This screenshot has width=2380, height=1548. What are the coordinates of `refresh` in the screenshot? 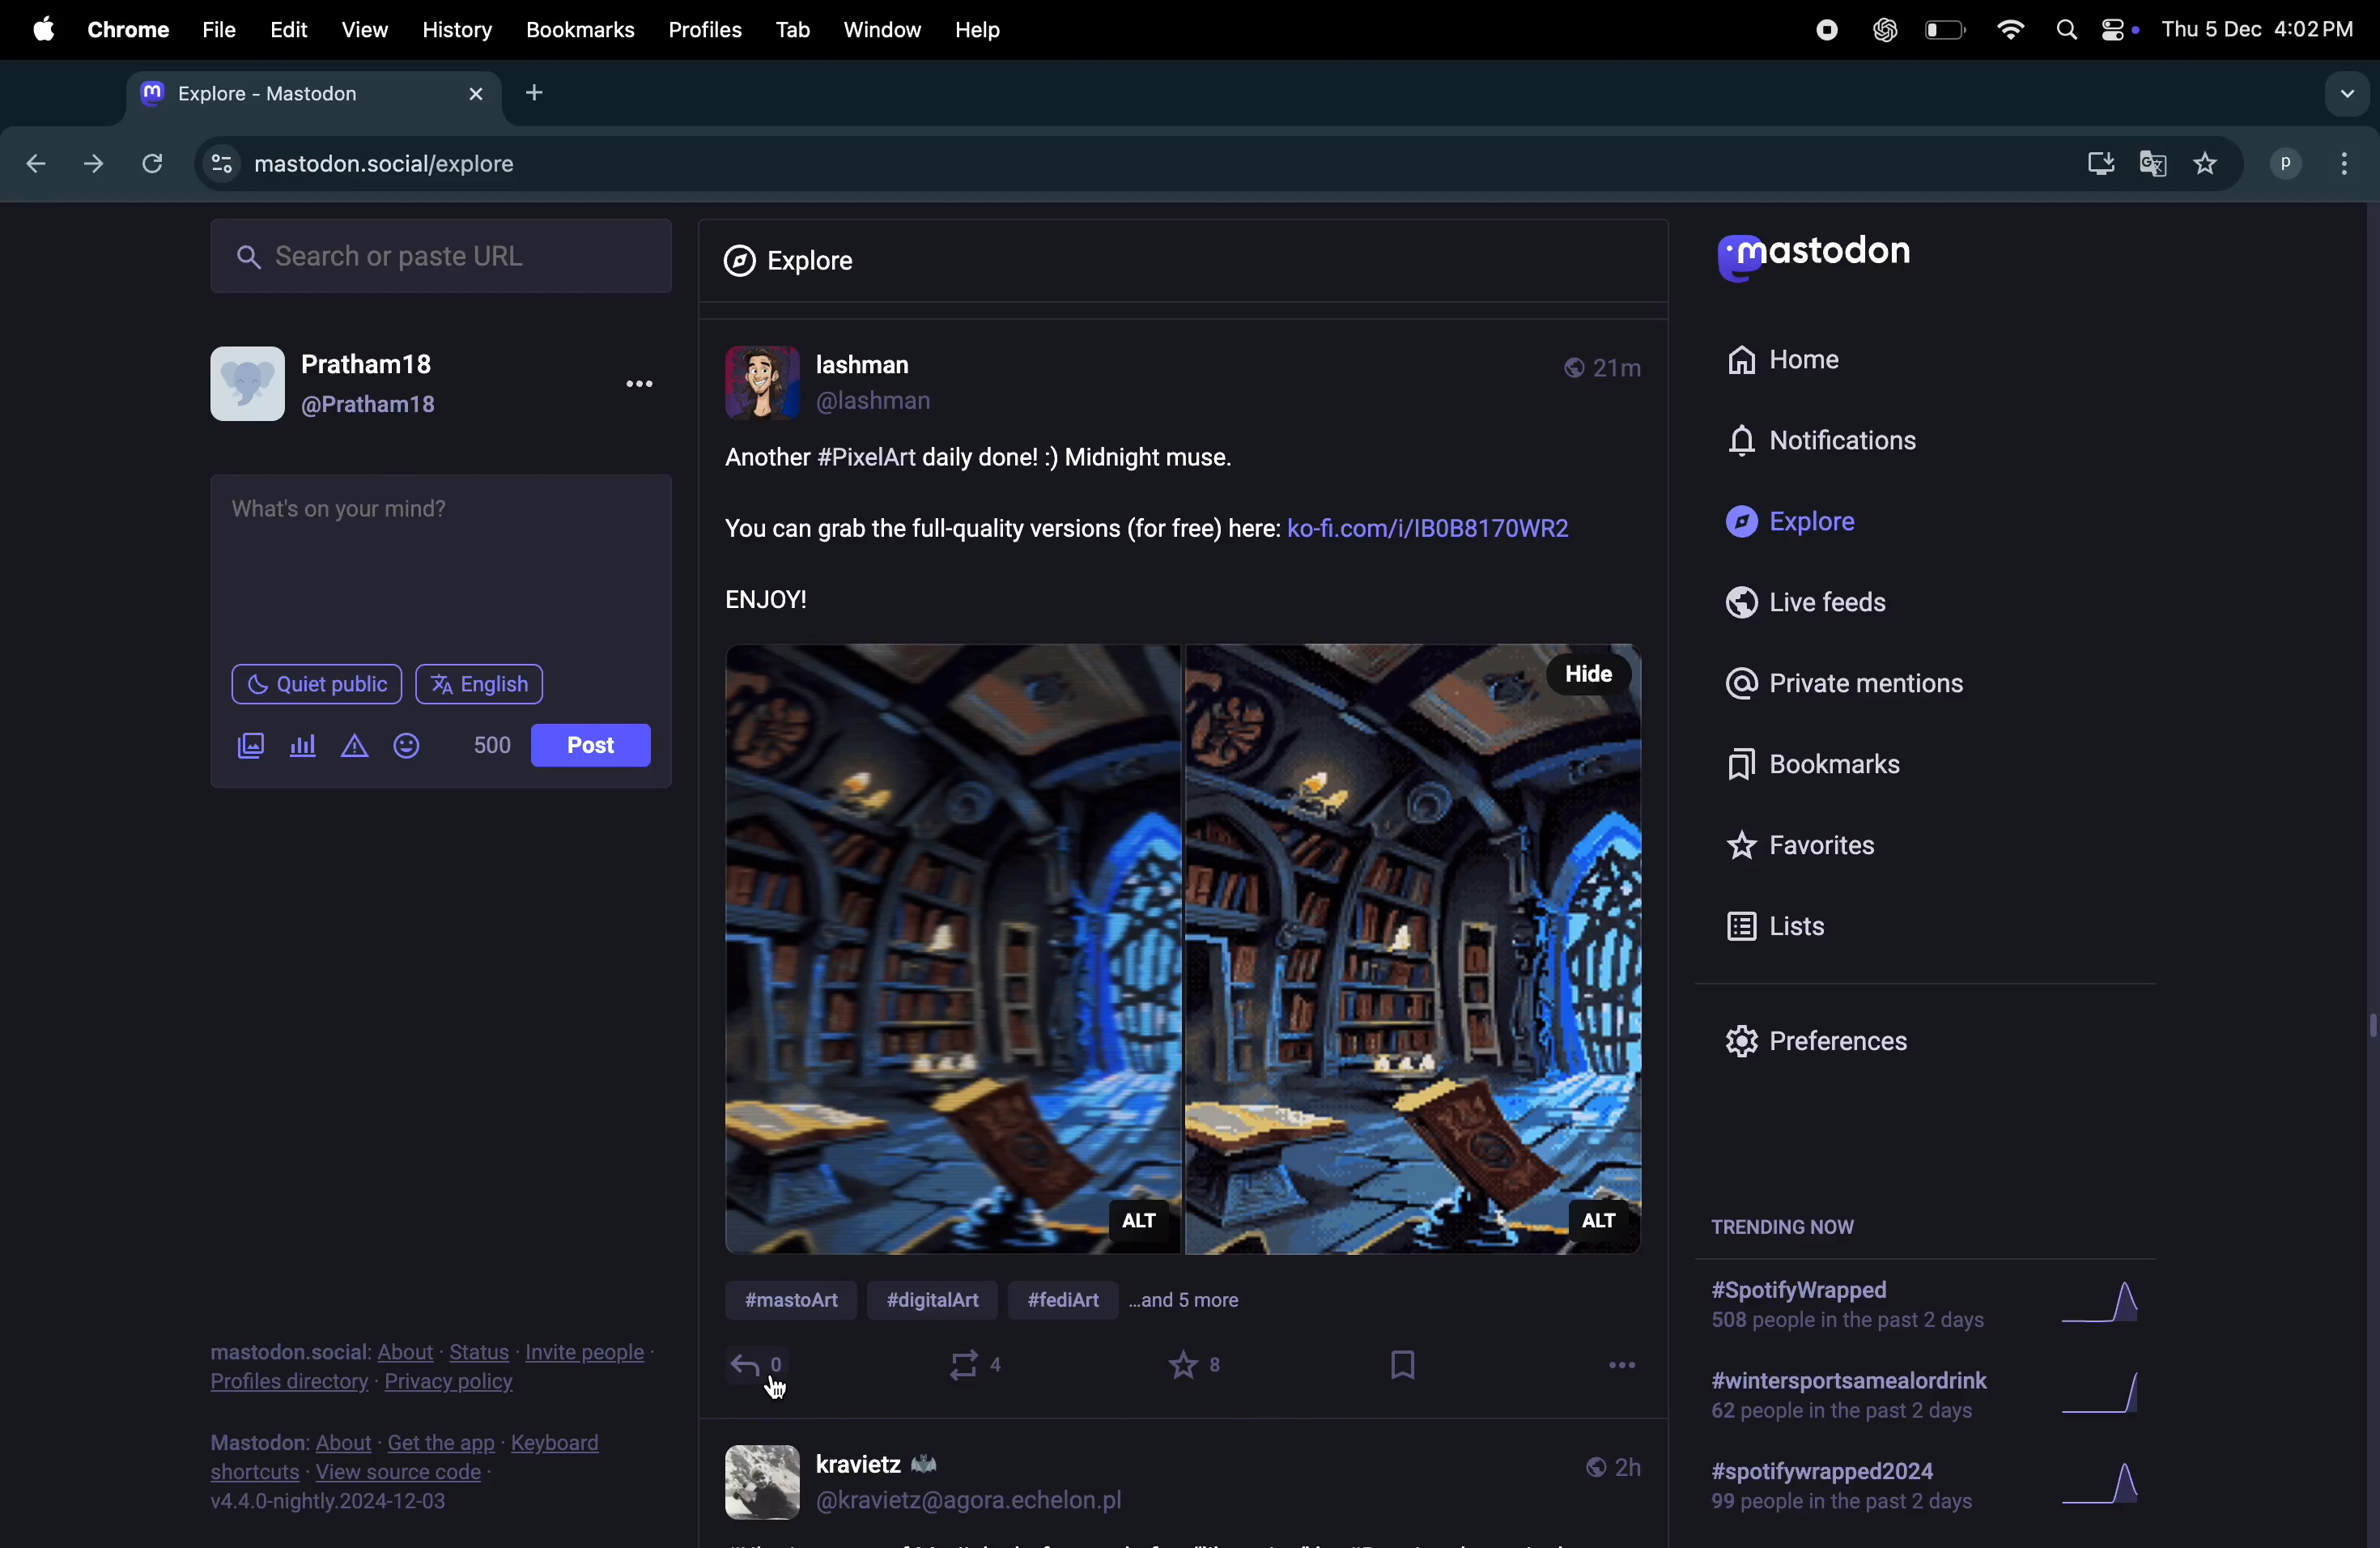 It's located at (155, 164).